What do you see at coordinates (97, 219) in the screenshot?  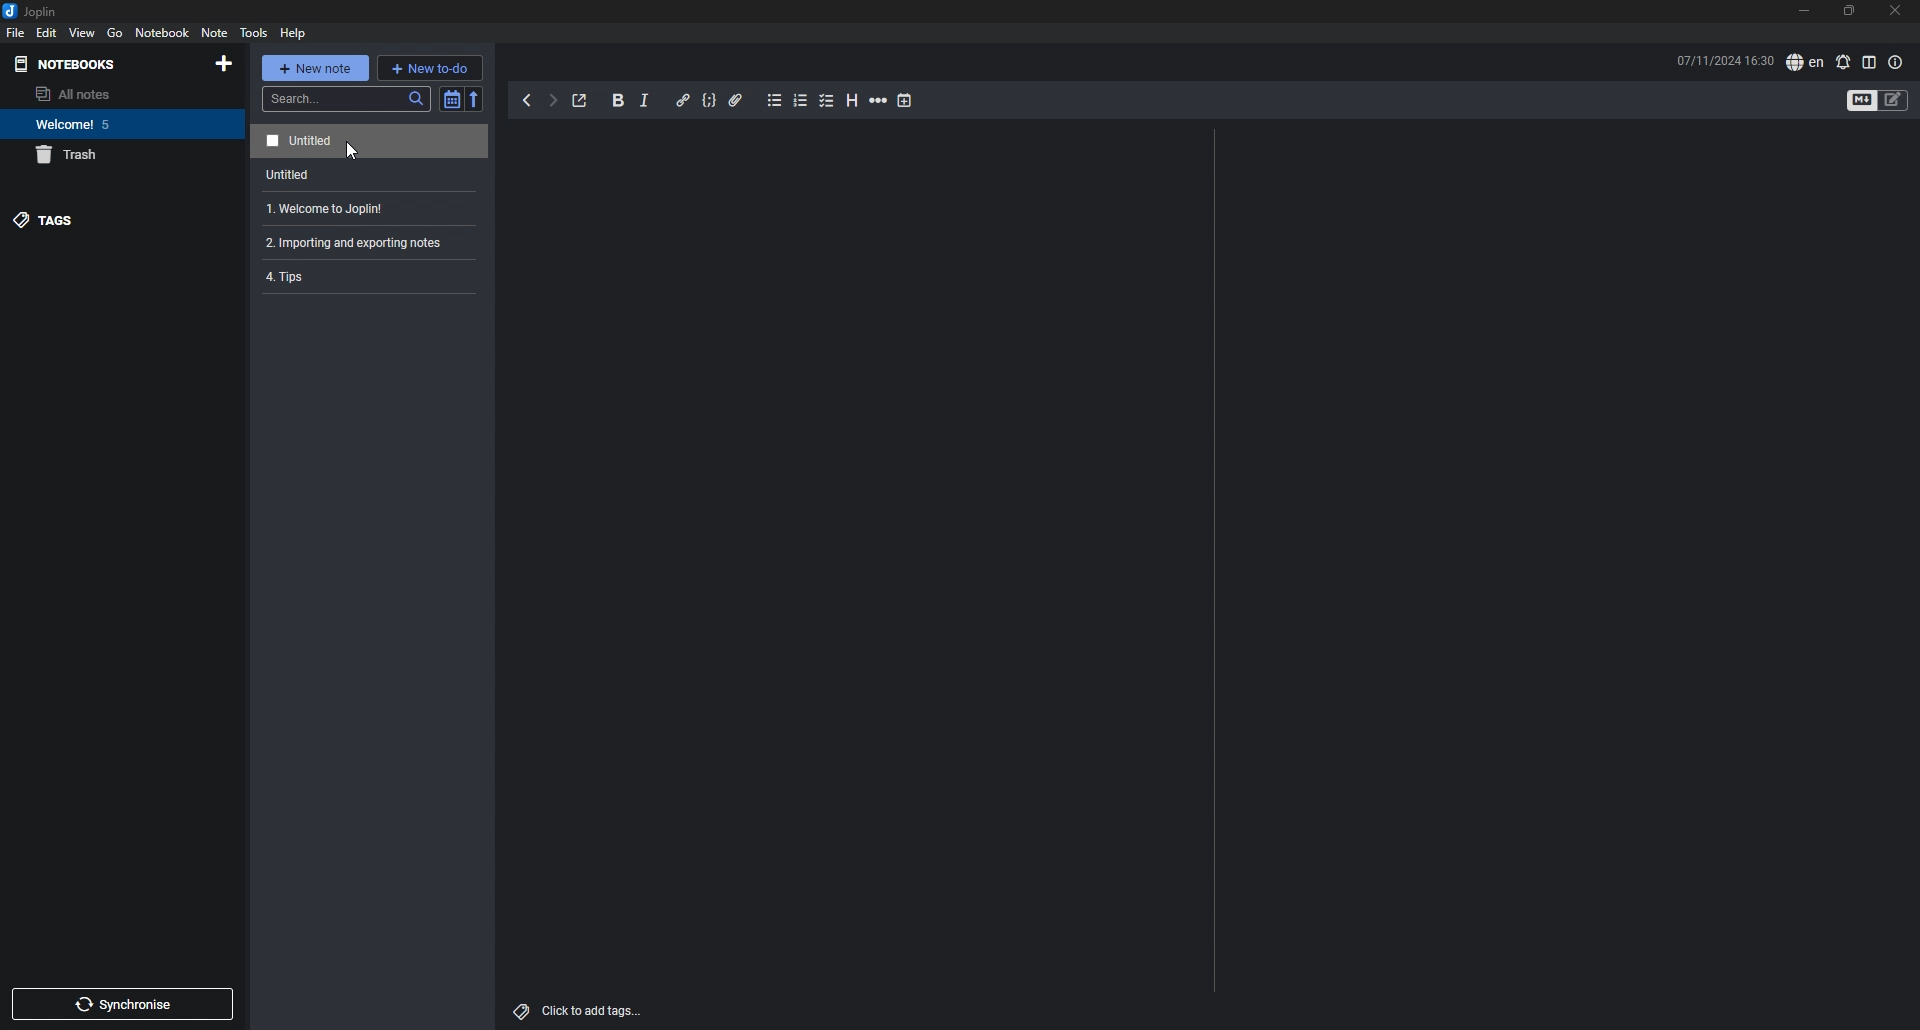 I see `tags` at bounding box center [97, 219].